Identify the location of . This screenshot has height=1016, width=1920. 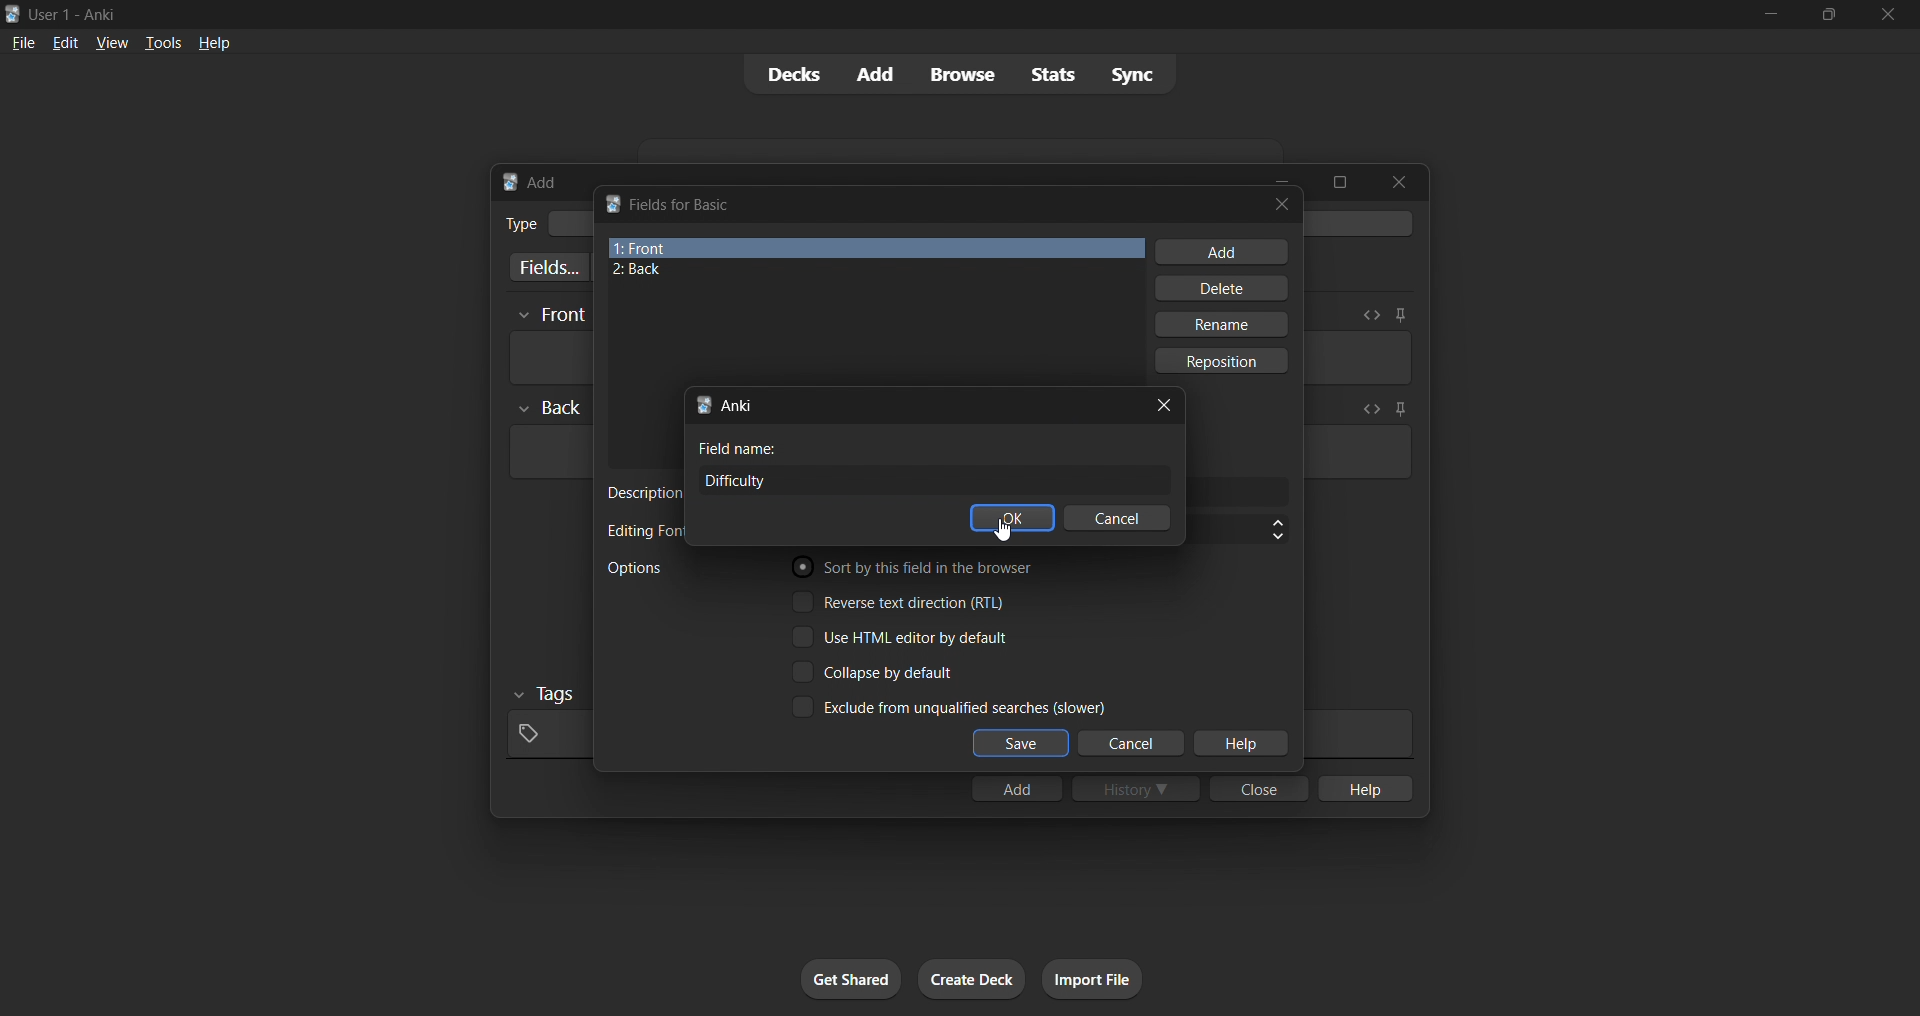
(551, 316).